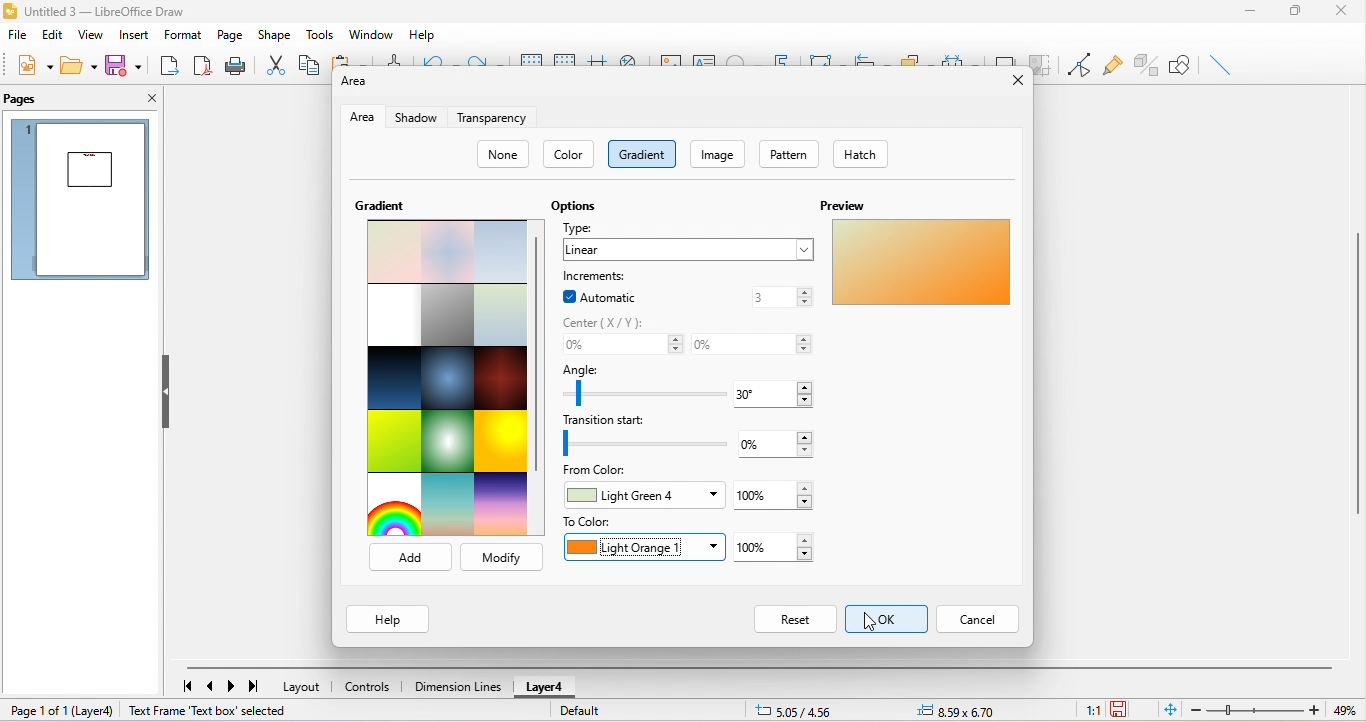  What do you see at coordinates (92, 35) in the screenshot?
I see `view` at bounding box center [92, 35].